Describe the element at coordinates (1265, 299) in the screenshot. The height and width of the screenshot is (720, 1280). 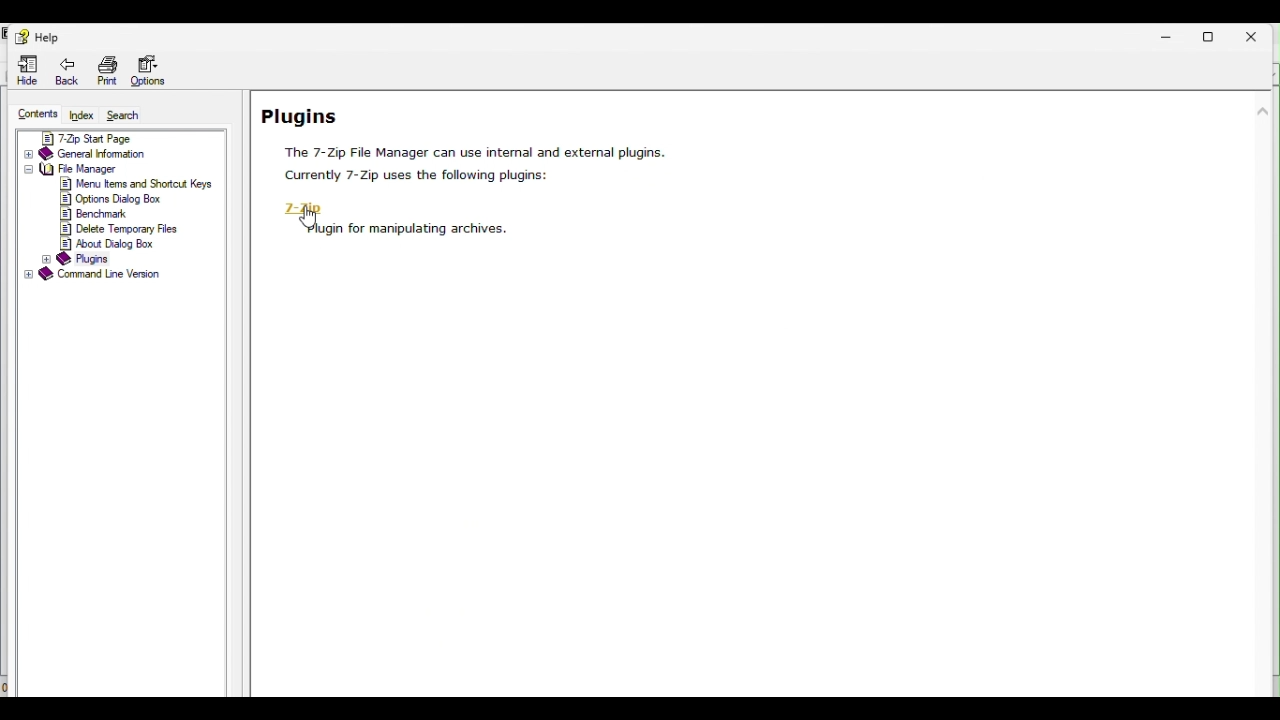
I see `scroll bar` at that location.